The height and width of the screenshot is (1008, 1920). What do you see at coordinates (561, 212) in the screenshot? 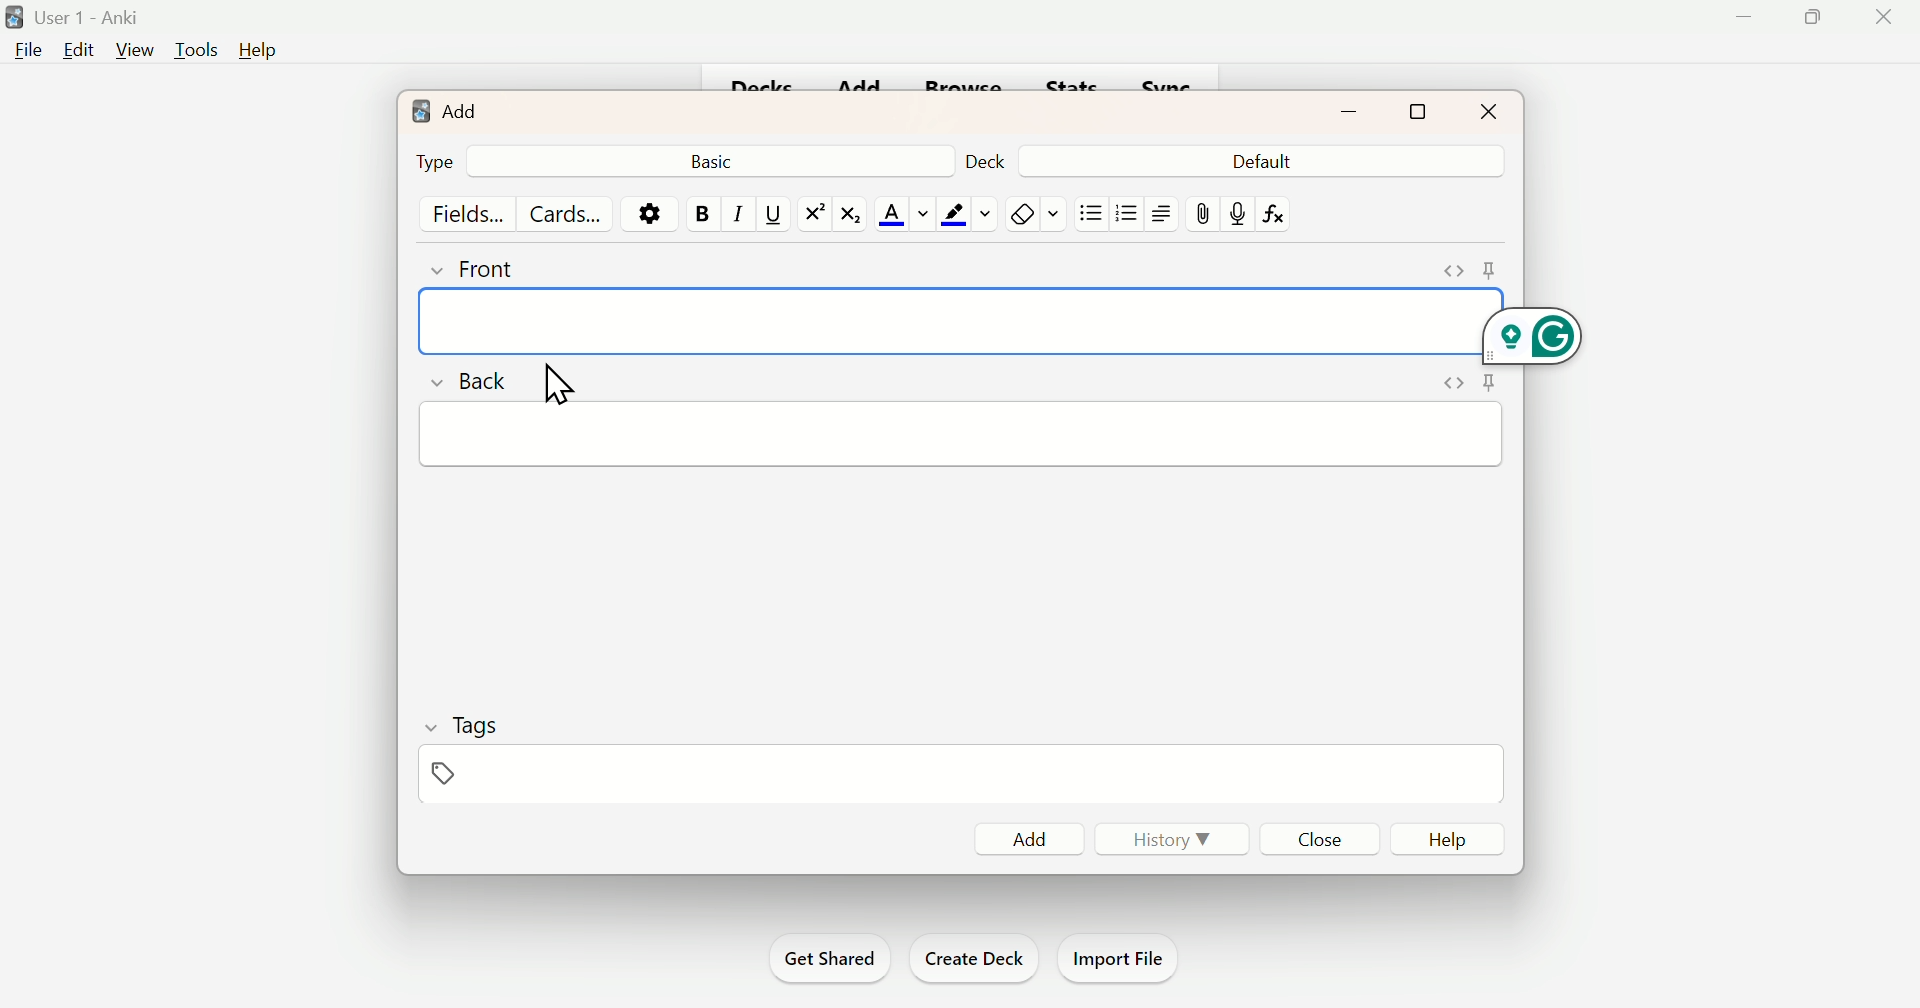
I see `Cards...` at bounding box center [561, 212].